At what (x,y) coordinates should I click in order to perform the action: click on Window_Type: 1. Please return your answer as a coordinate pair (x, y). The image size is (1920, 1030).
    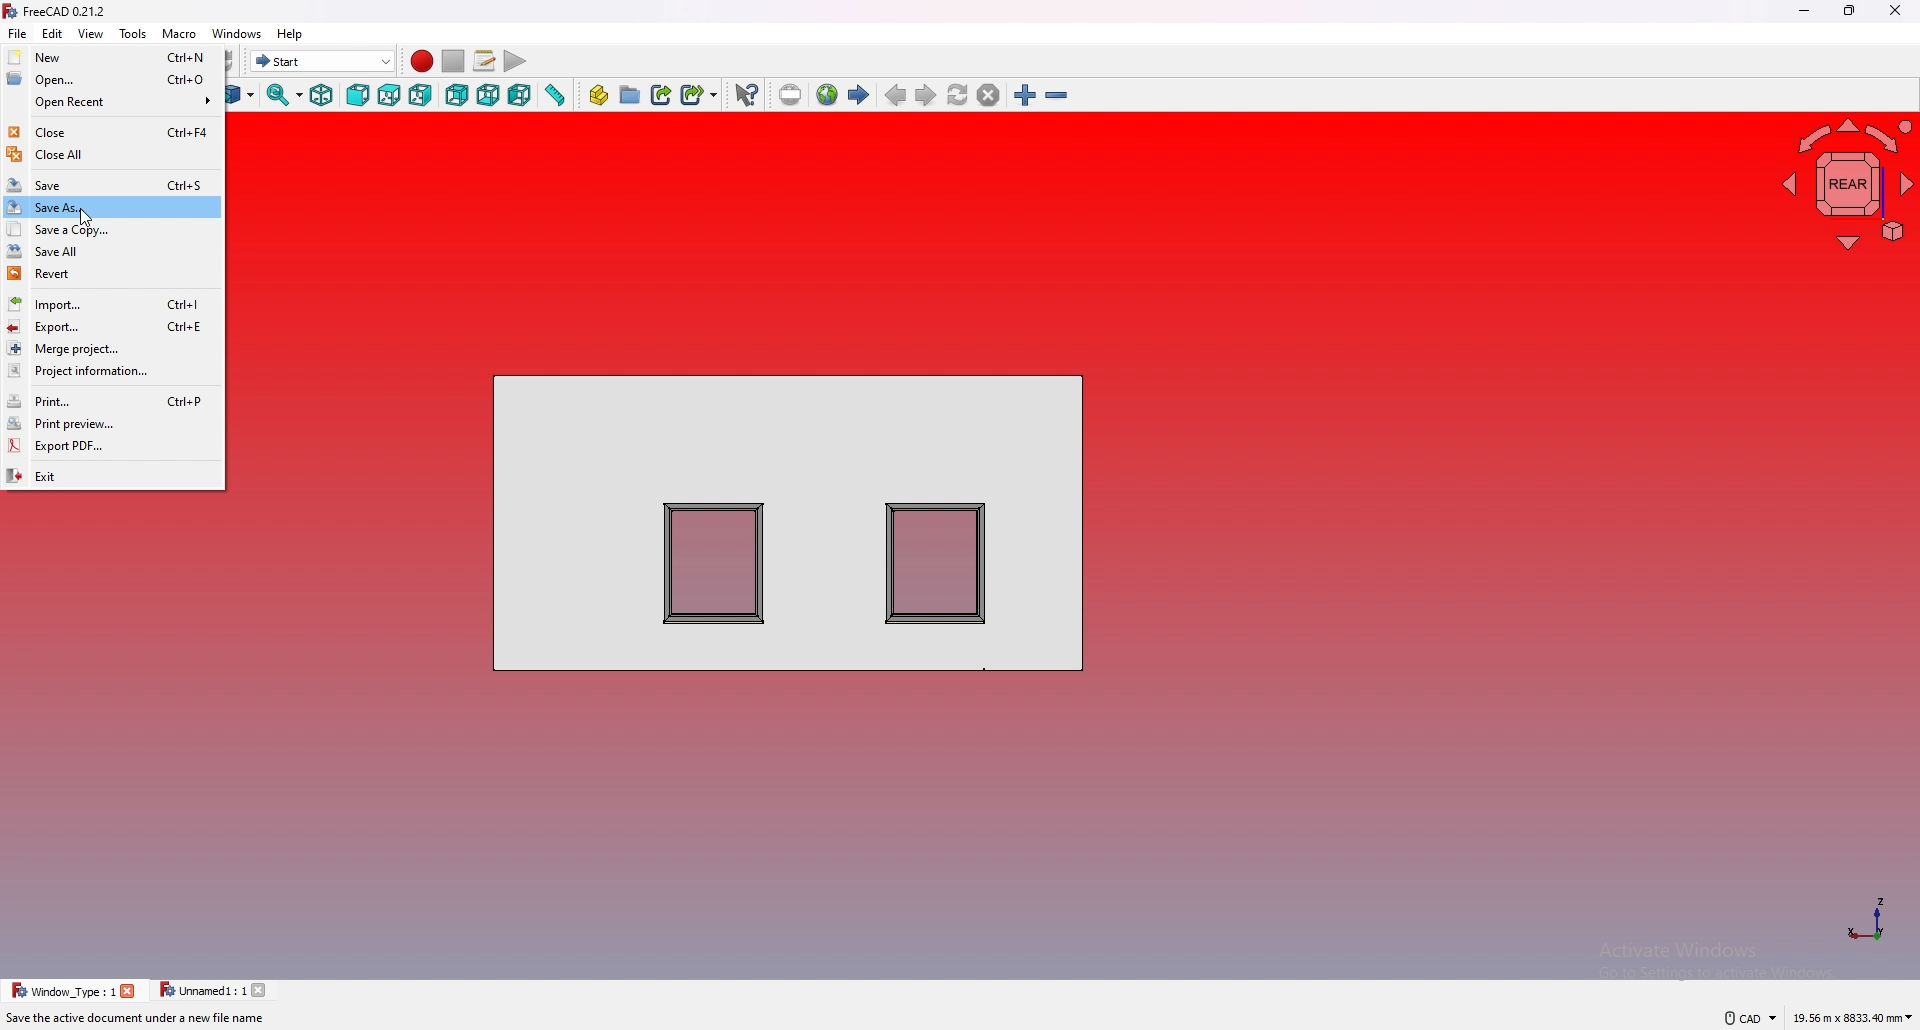
    Looking at the image, I should click on (63, 990).